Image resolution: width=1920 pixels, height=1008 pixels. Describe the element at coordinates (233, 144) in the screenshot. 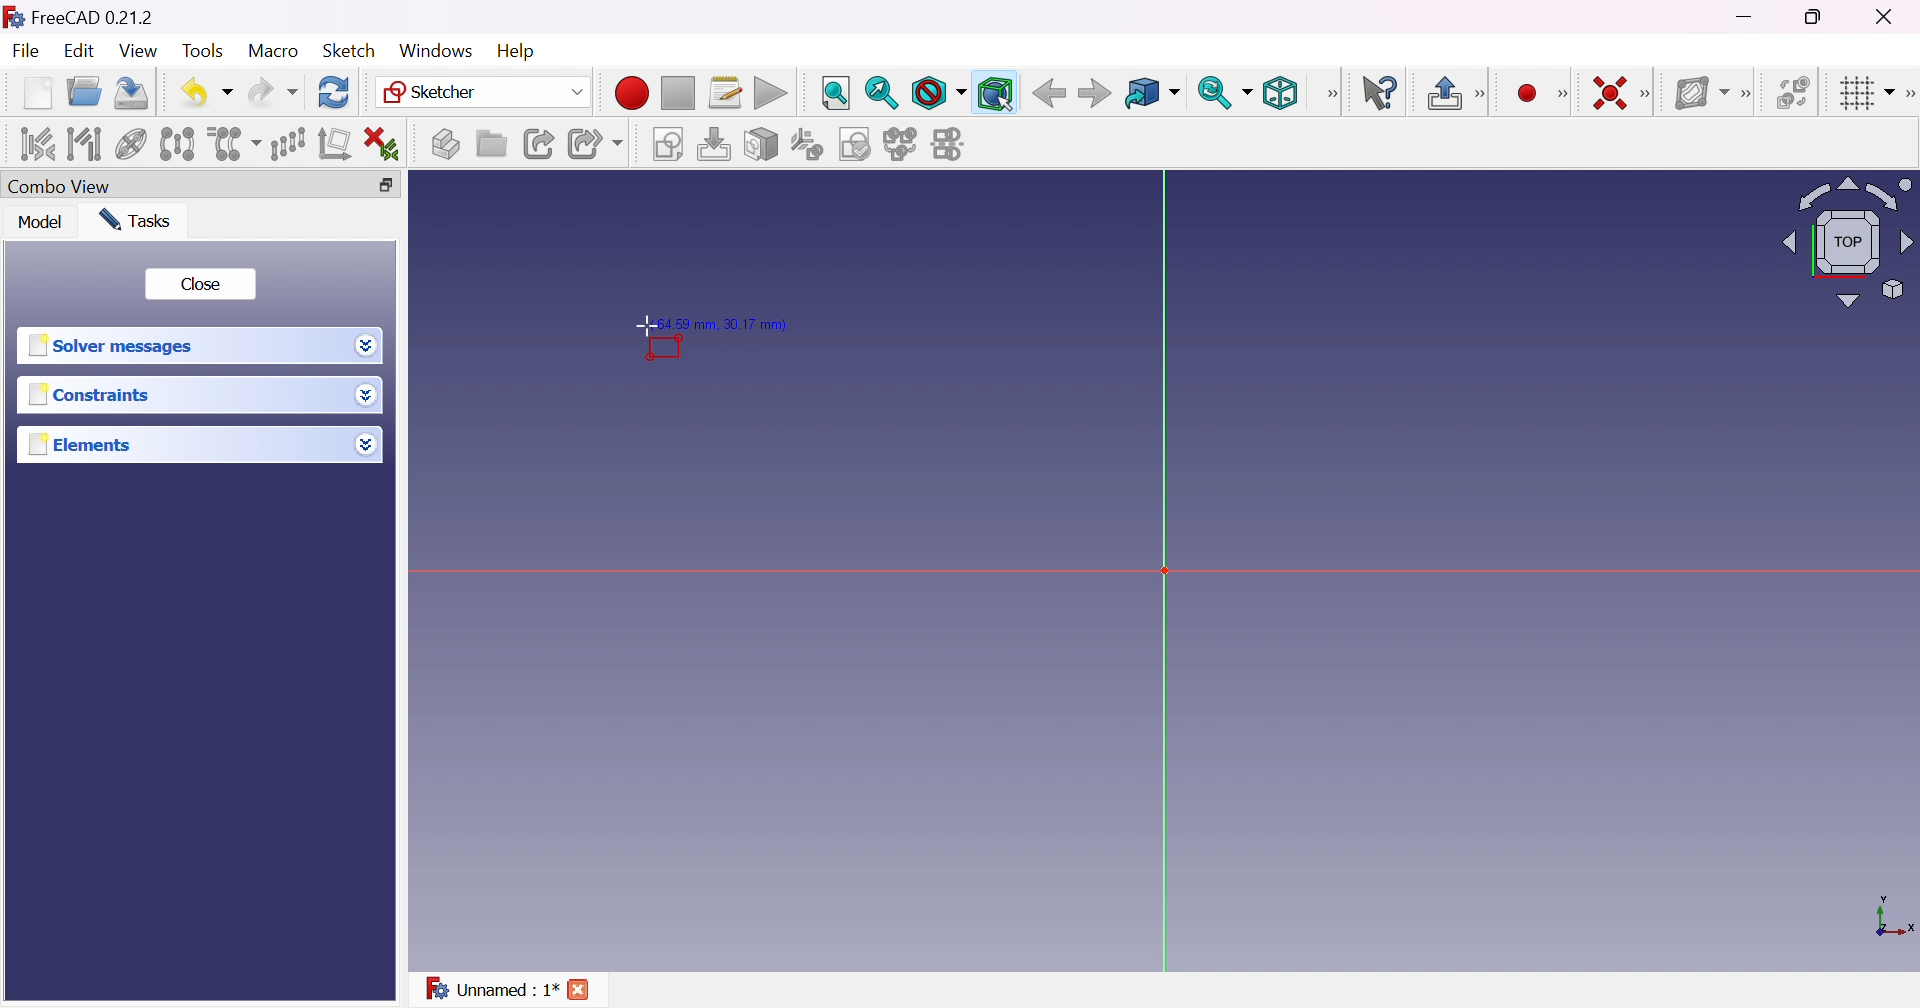

I see `Clone` at that location.